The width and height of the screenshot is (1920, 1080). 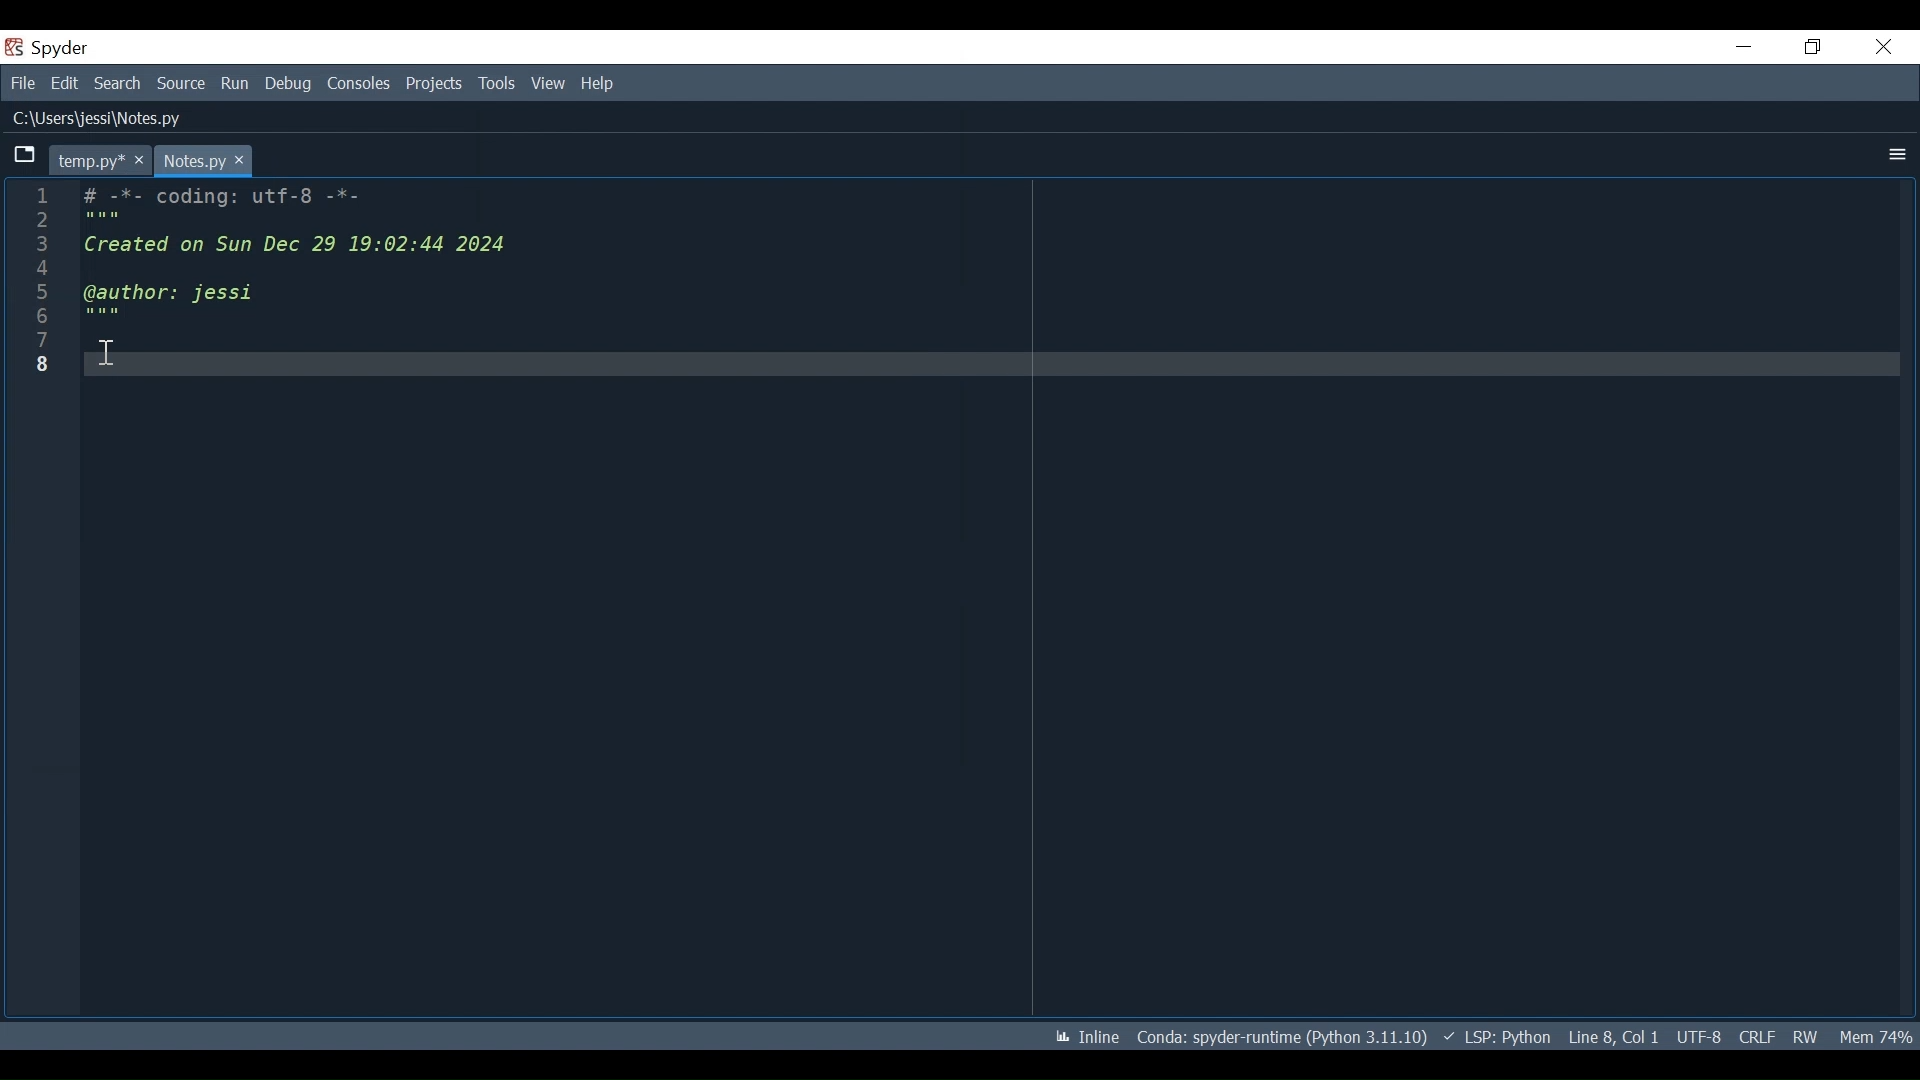 What do you see at coordinates (23, 84) in the screenshot?
I see `File` at bounding box center [23, 84].